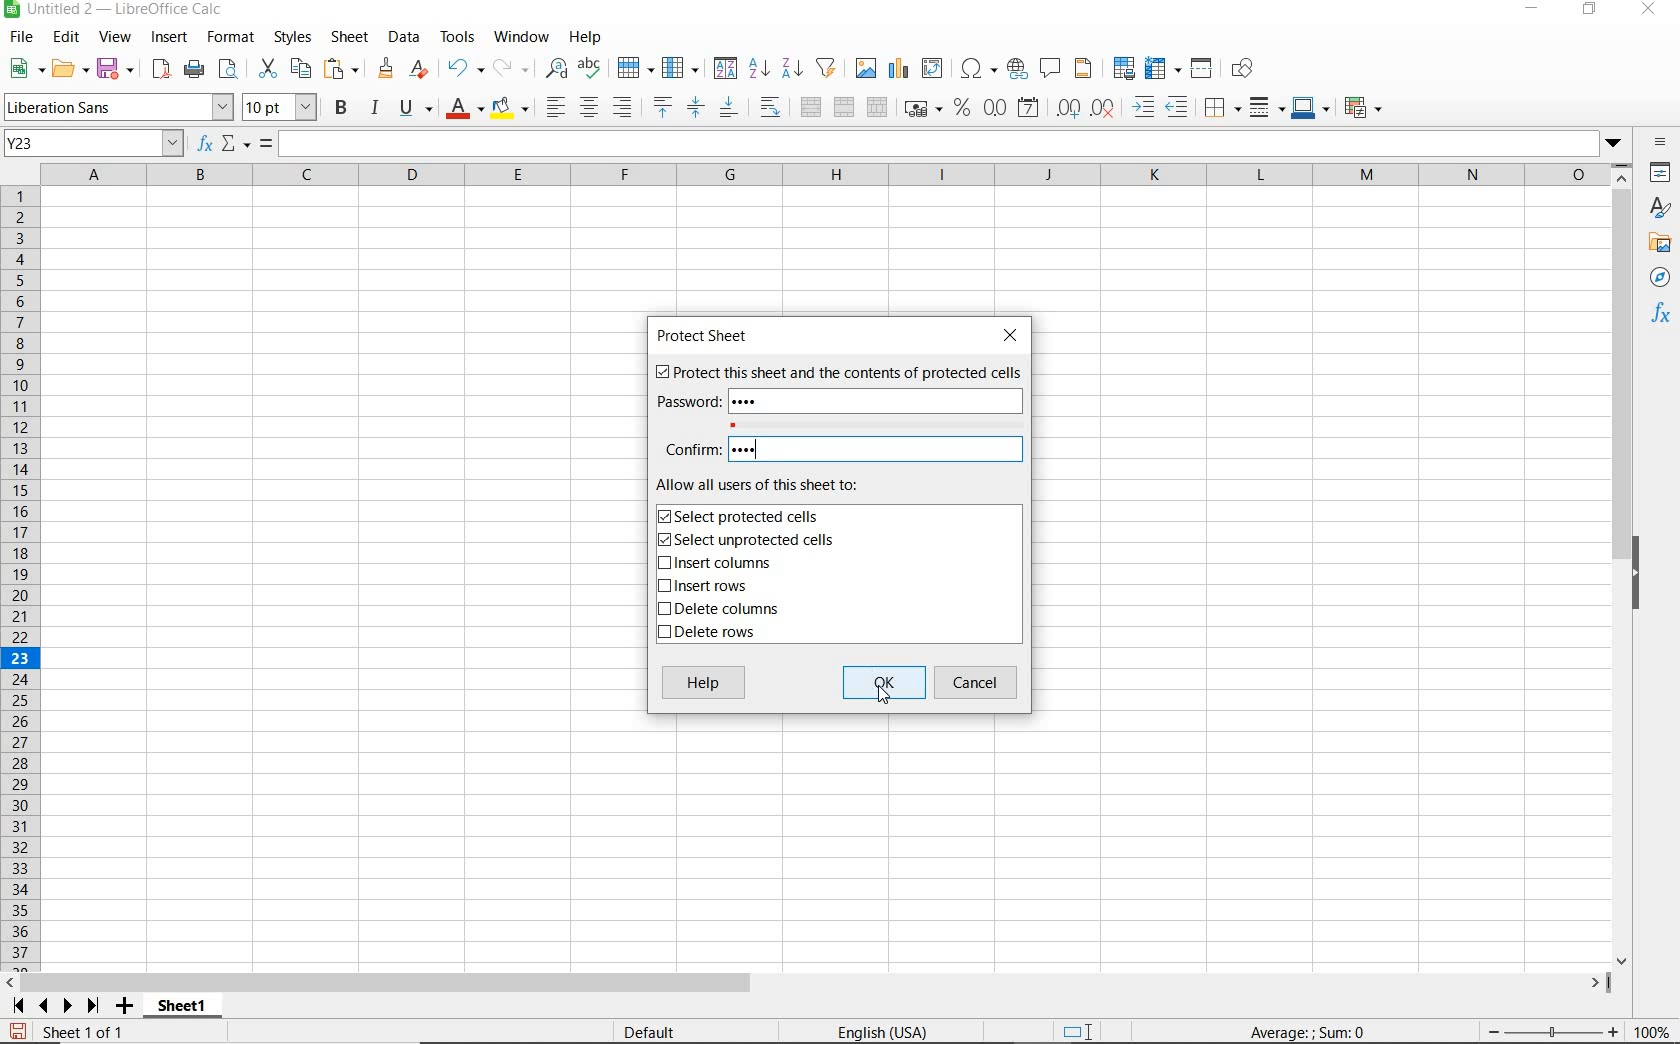  What do you see at coordinates (996, 107) in the screenshot?
I see `FORMAT AS NUMBER` at bounding box center [996, 107].